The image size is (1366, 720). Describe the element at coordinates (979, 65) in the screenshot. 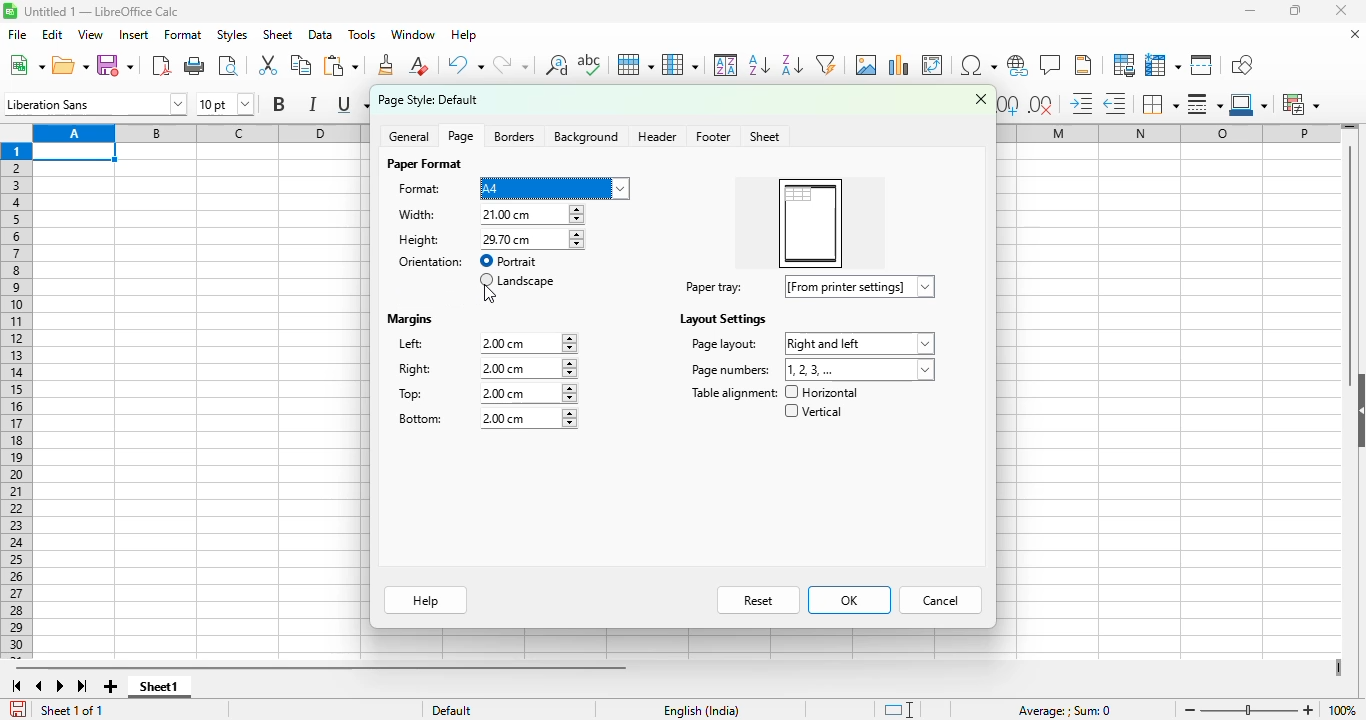

I see `insert special characters` at that location.